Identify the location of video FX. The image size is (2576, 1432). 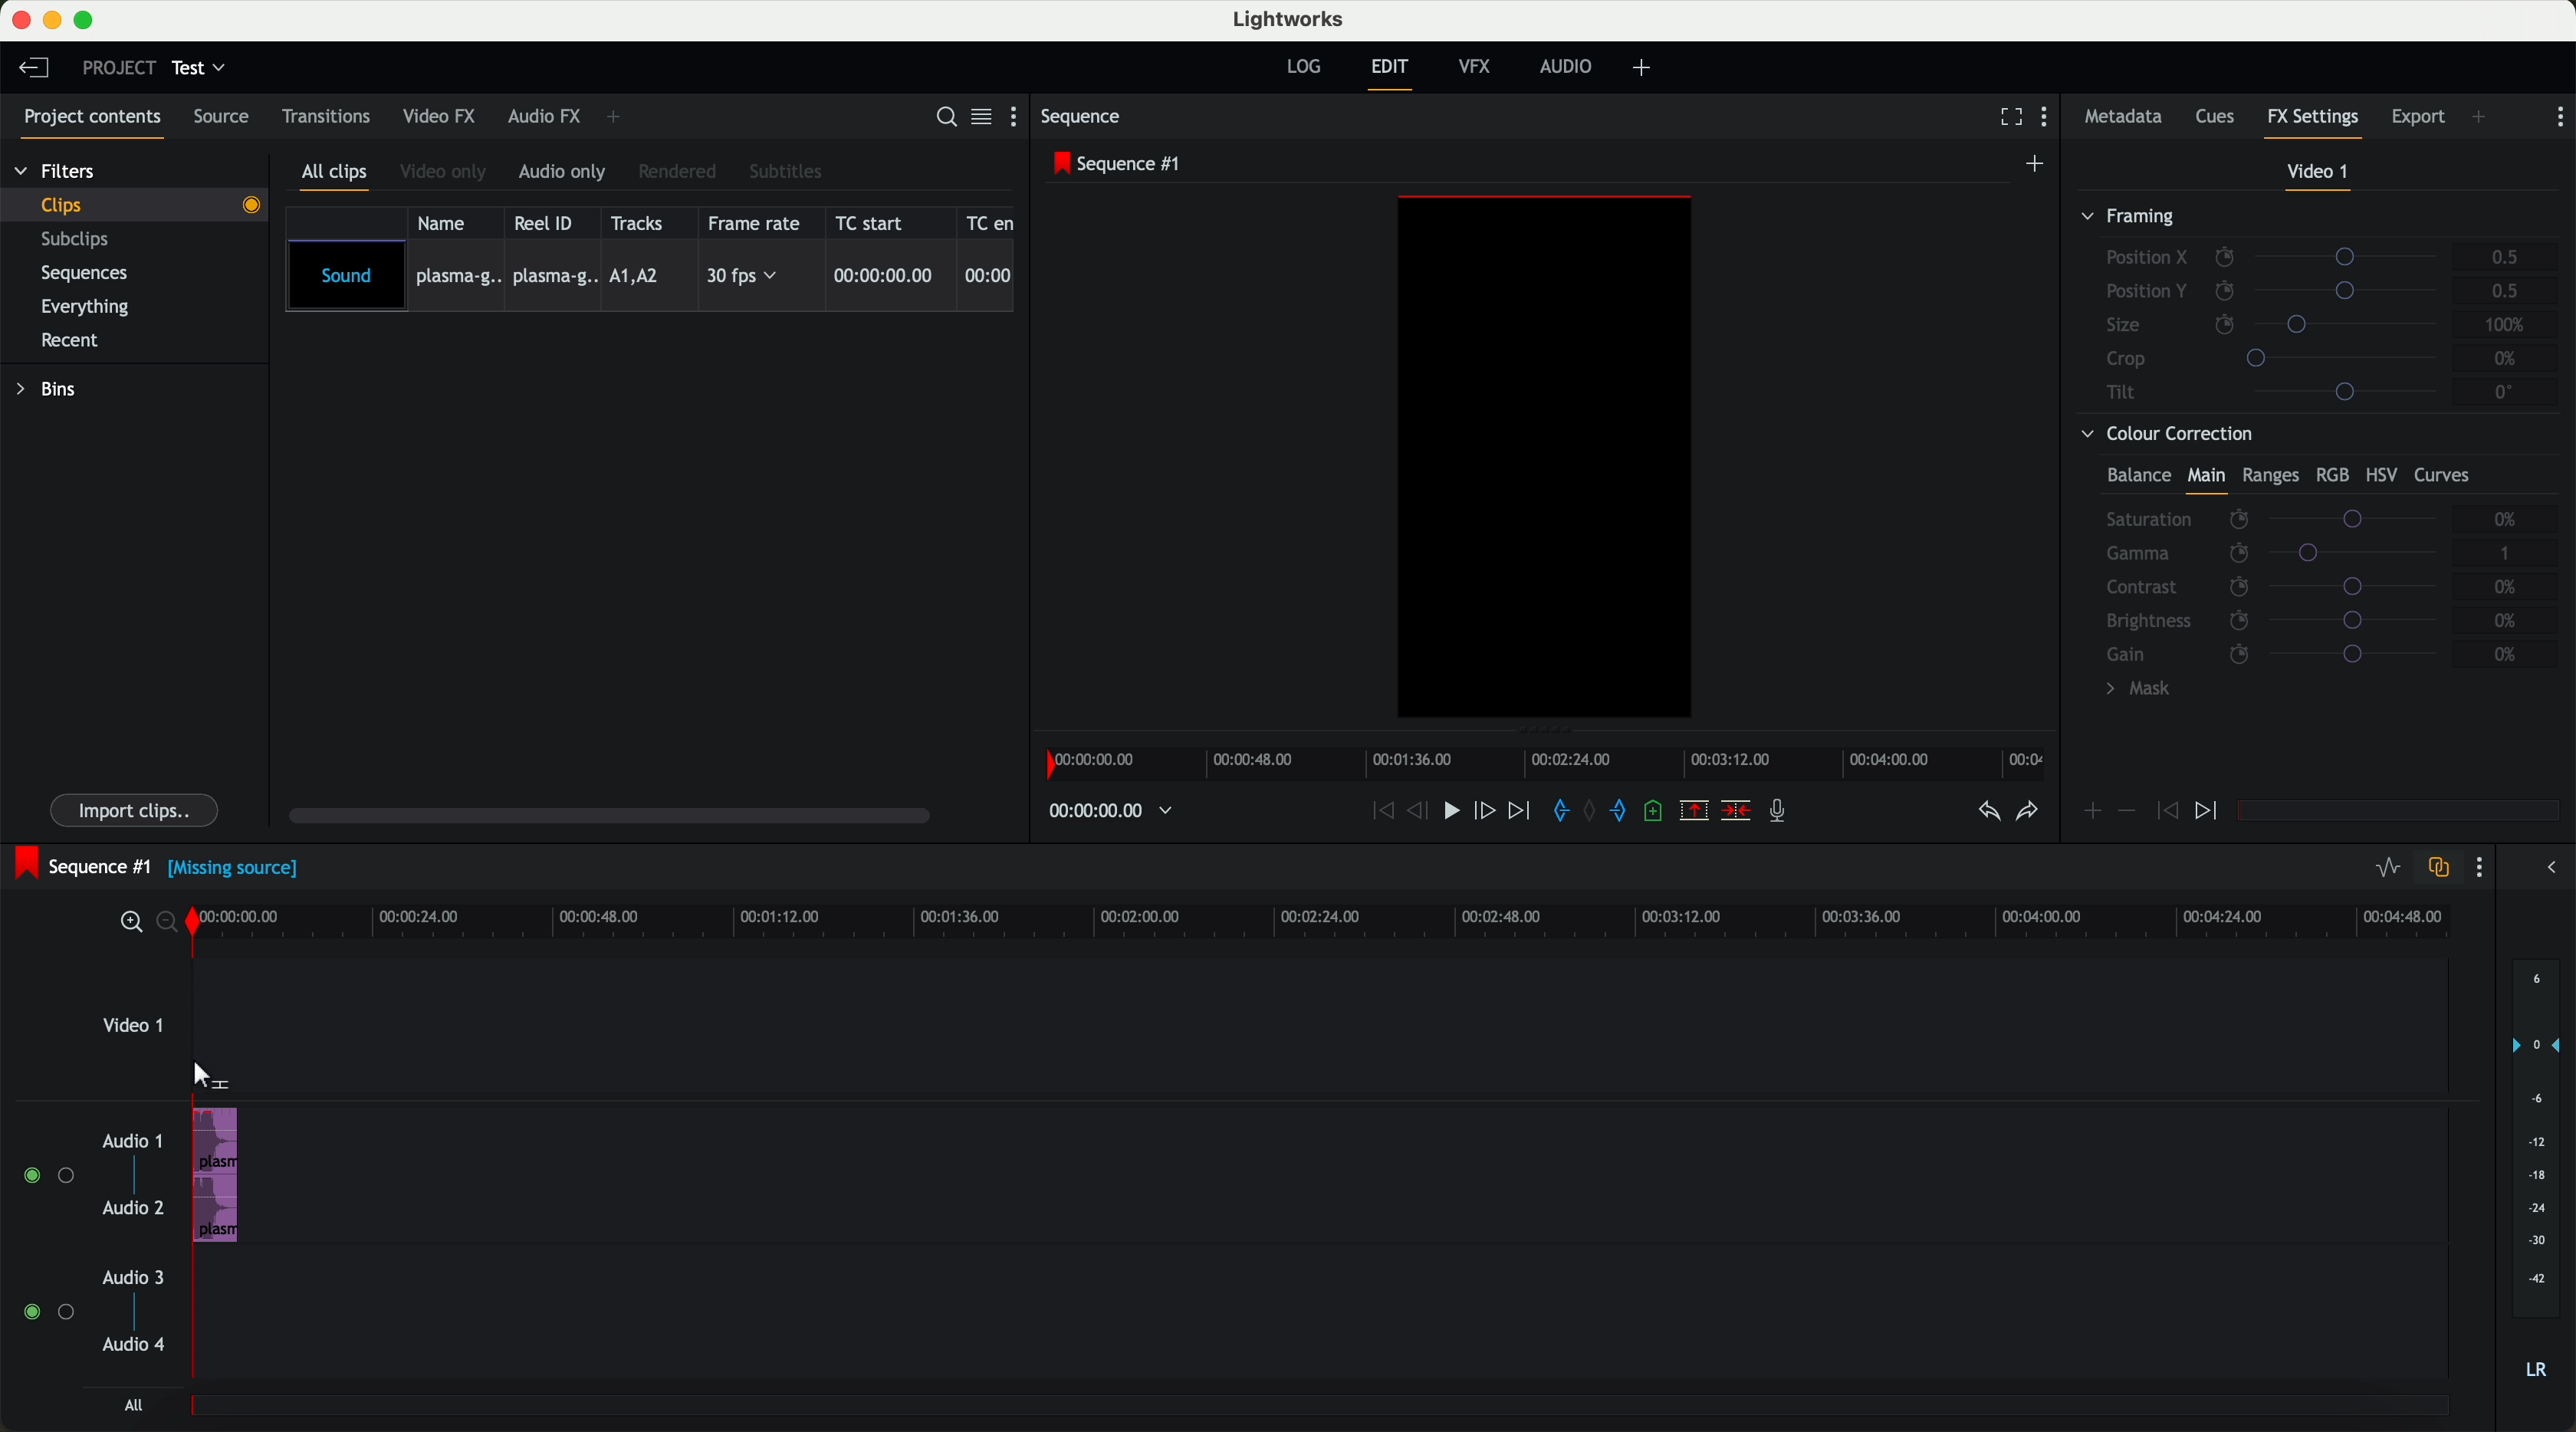
(438, 118).